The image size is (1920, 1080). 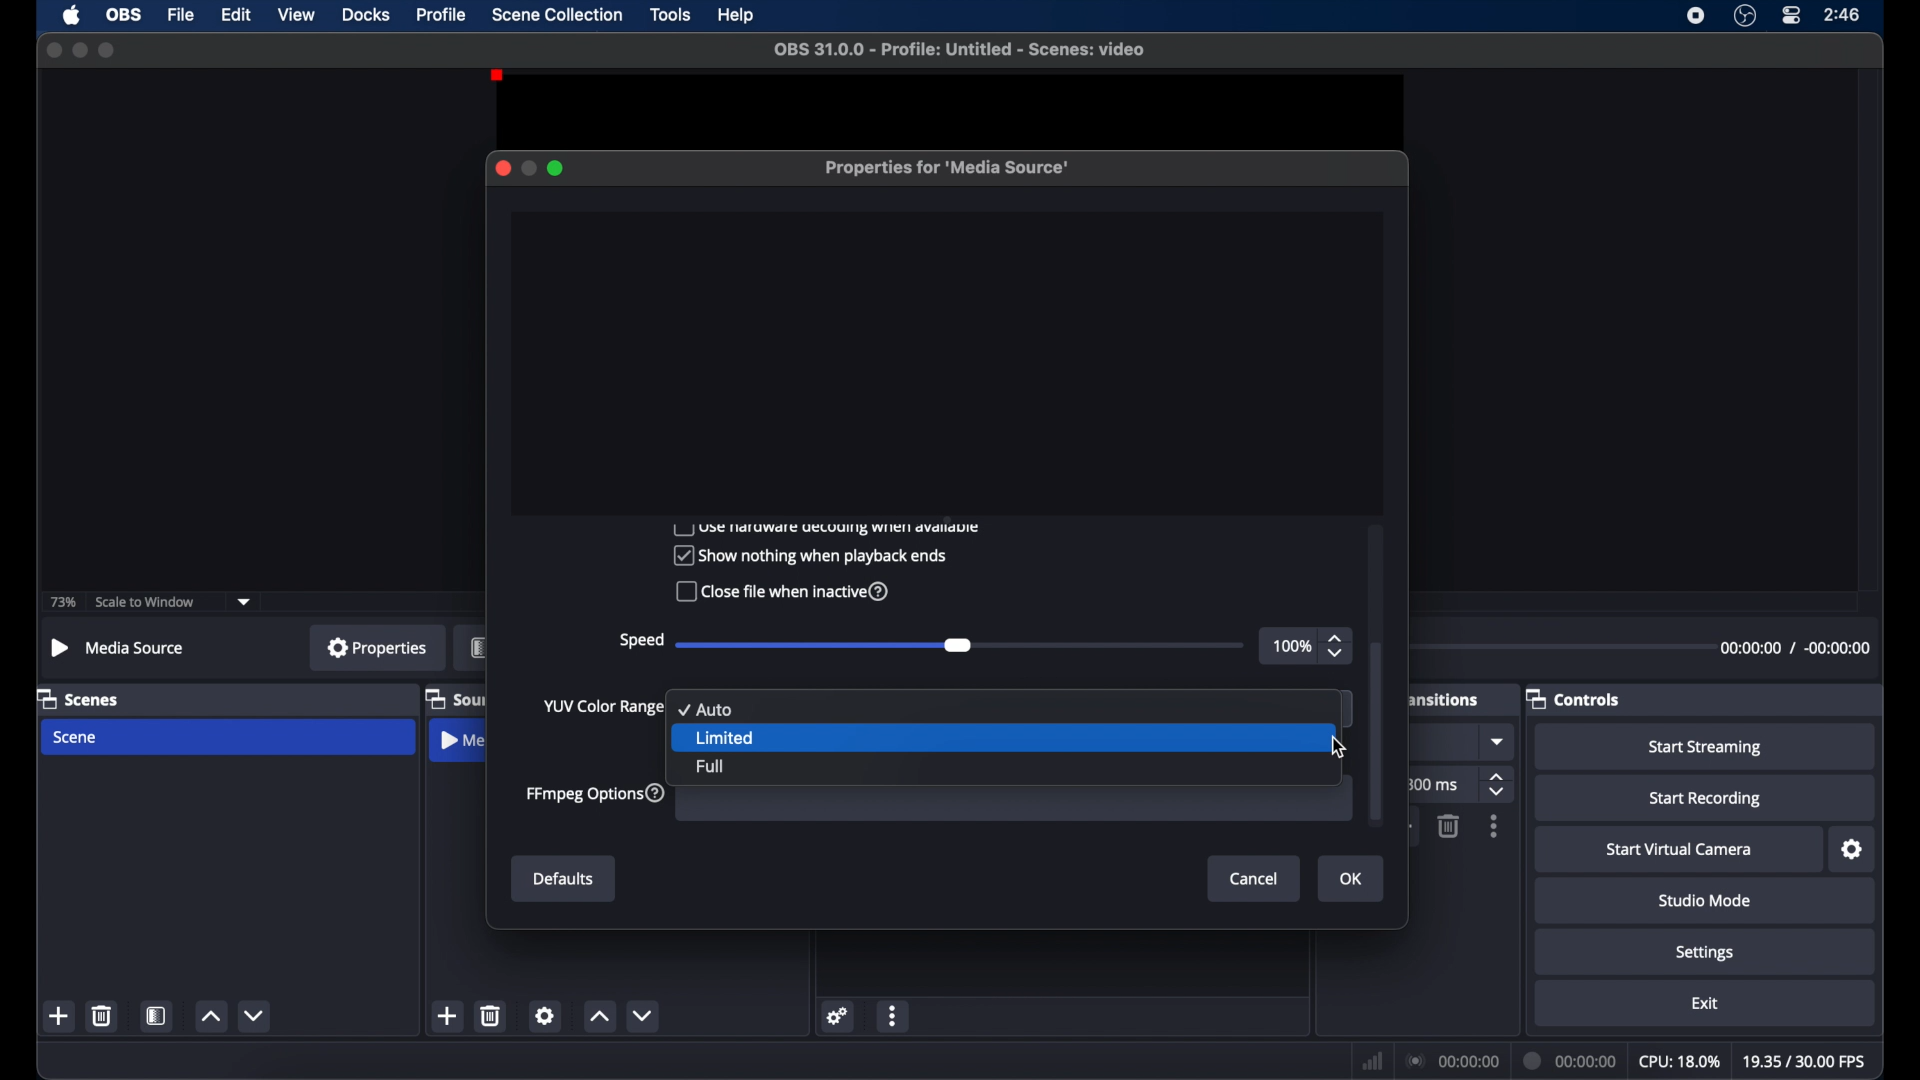 What do you see at coordinates (808, 554) in the screenshot?
I see `Show nothing when playback ends` at bounding box center [808, 554].